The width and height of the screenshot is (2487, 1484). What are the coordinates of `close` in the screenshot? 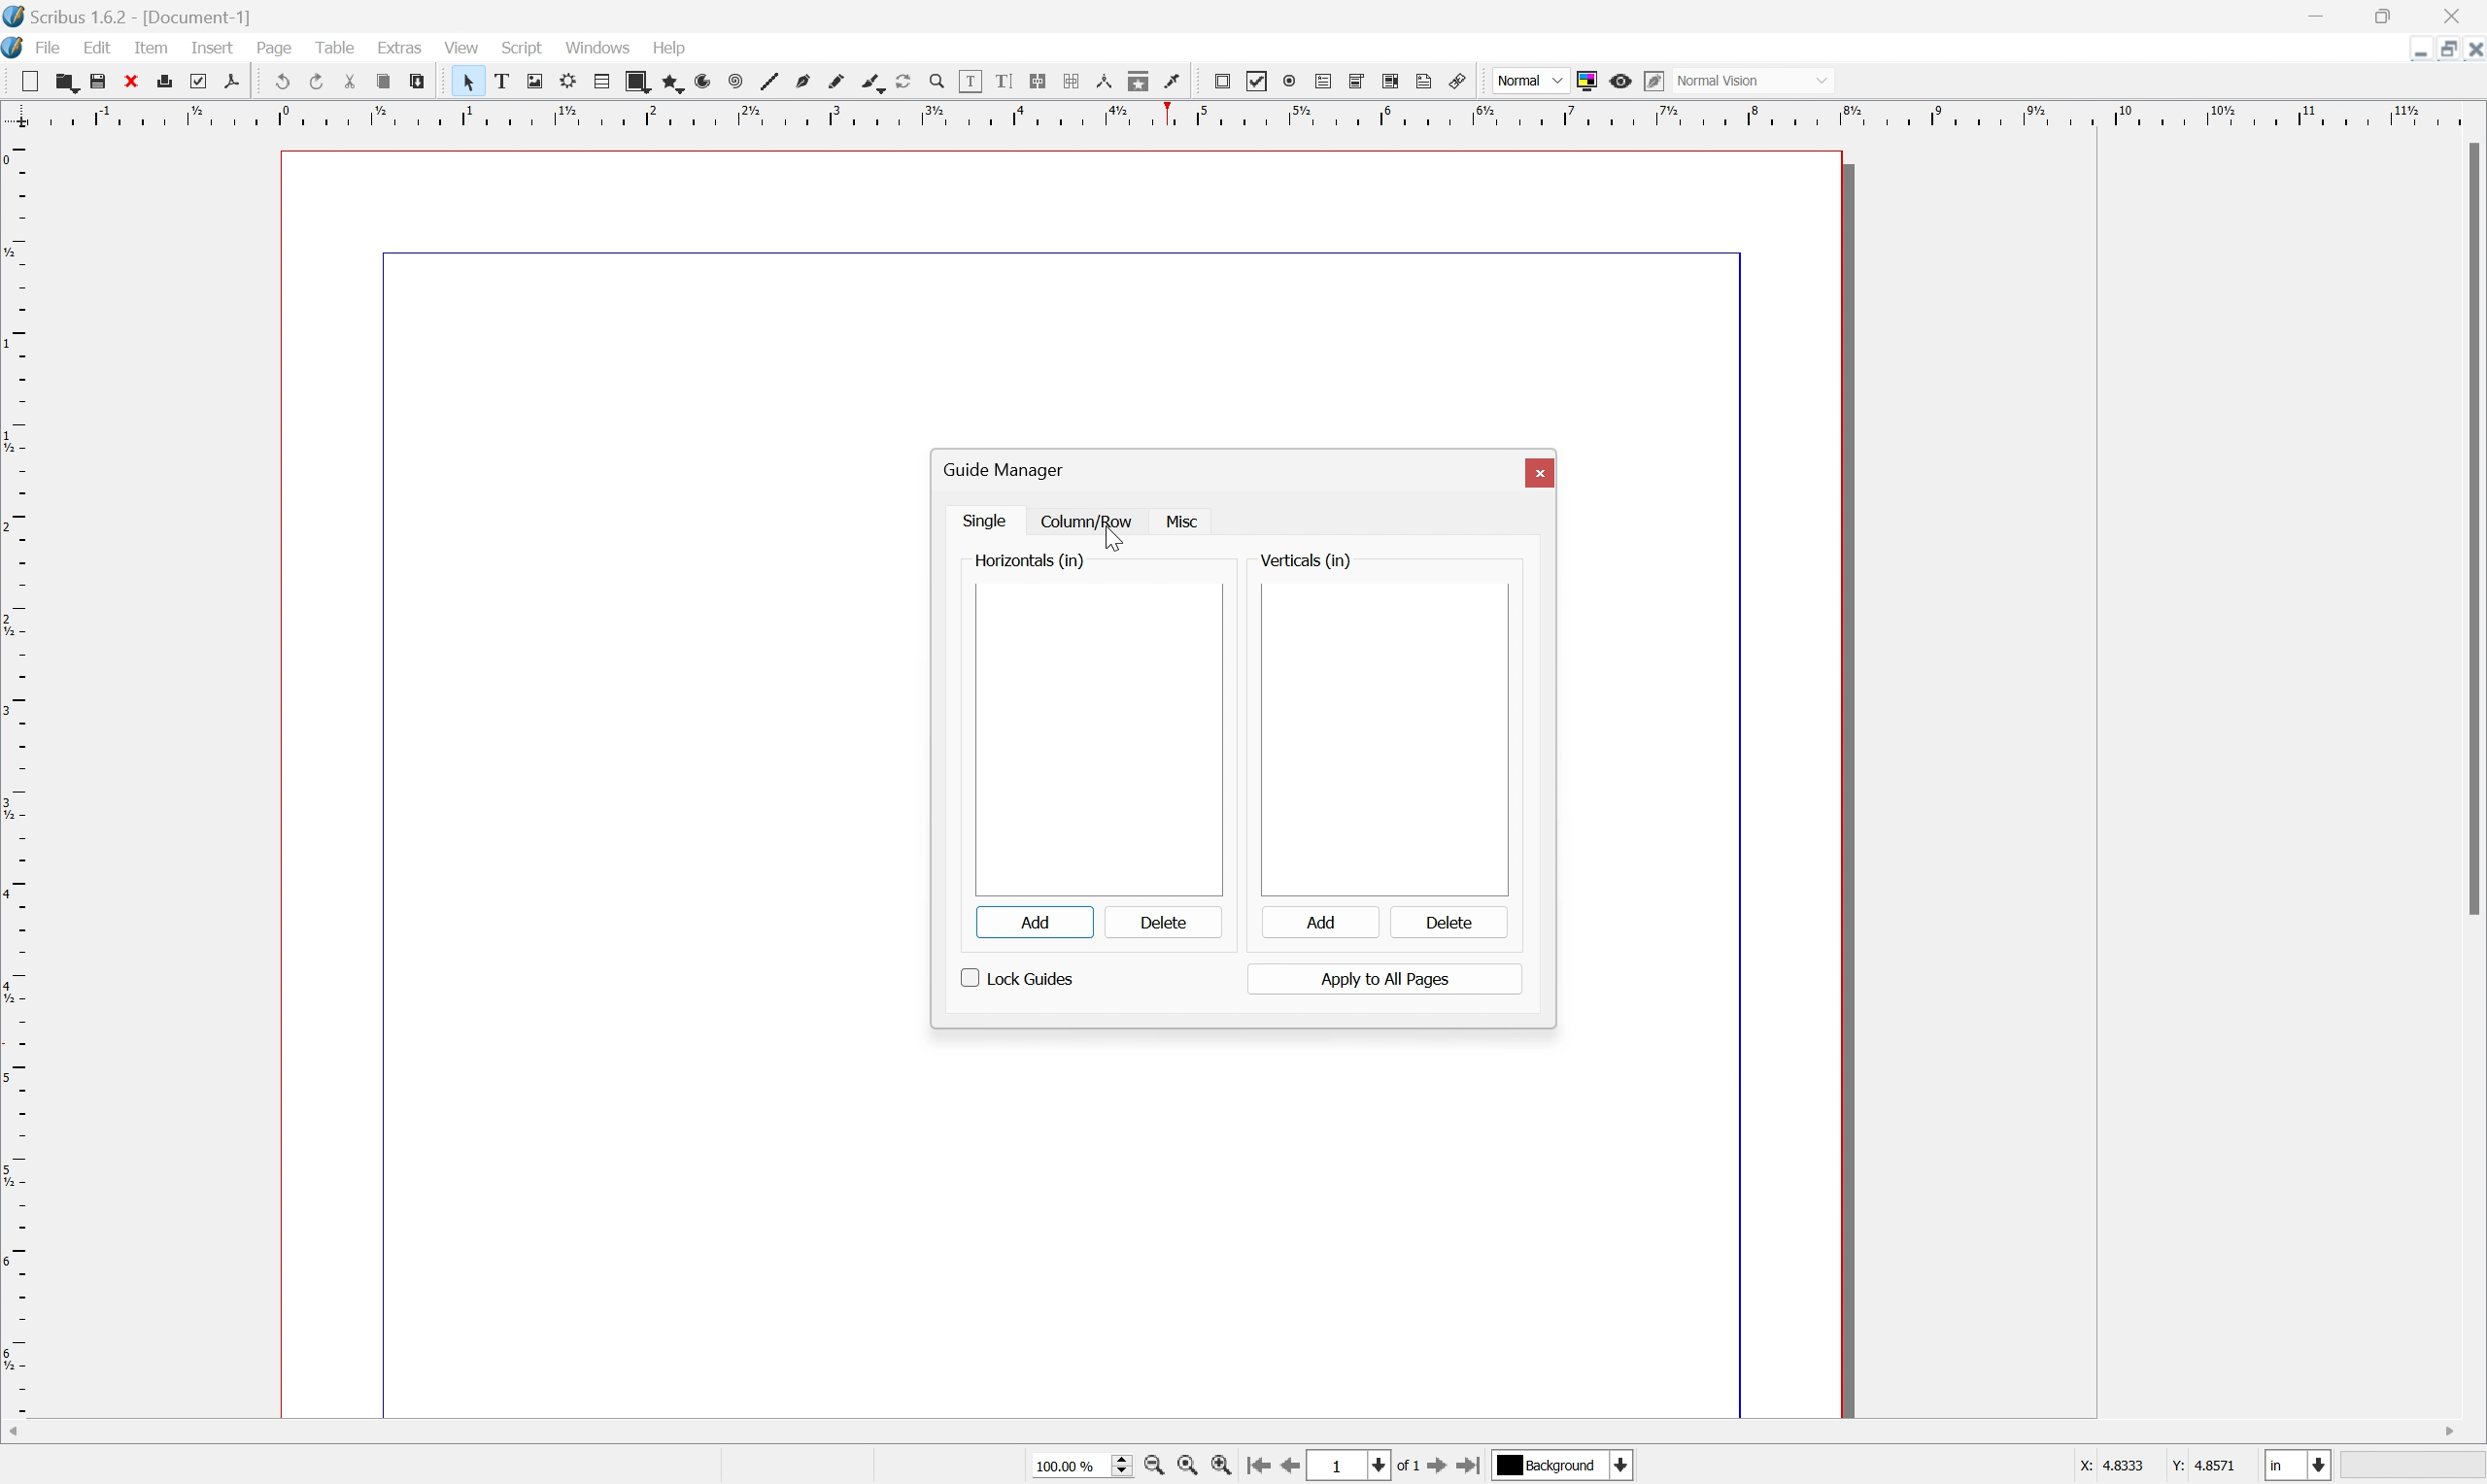 It's located at (135, 83).